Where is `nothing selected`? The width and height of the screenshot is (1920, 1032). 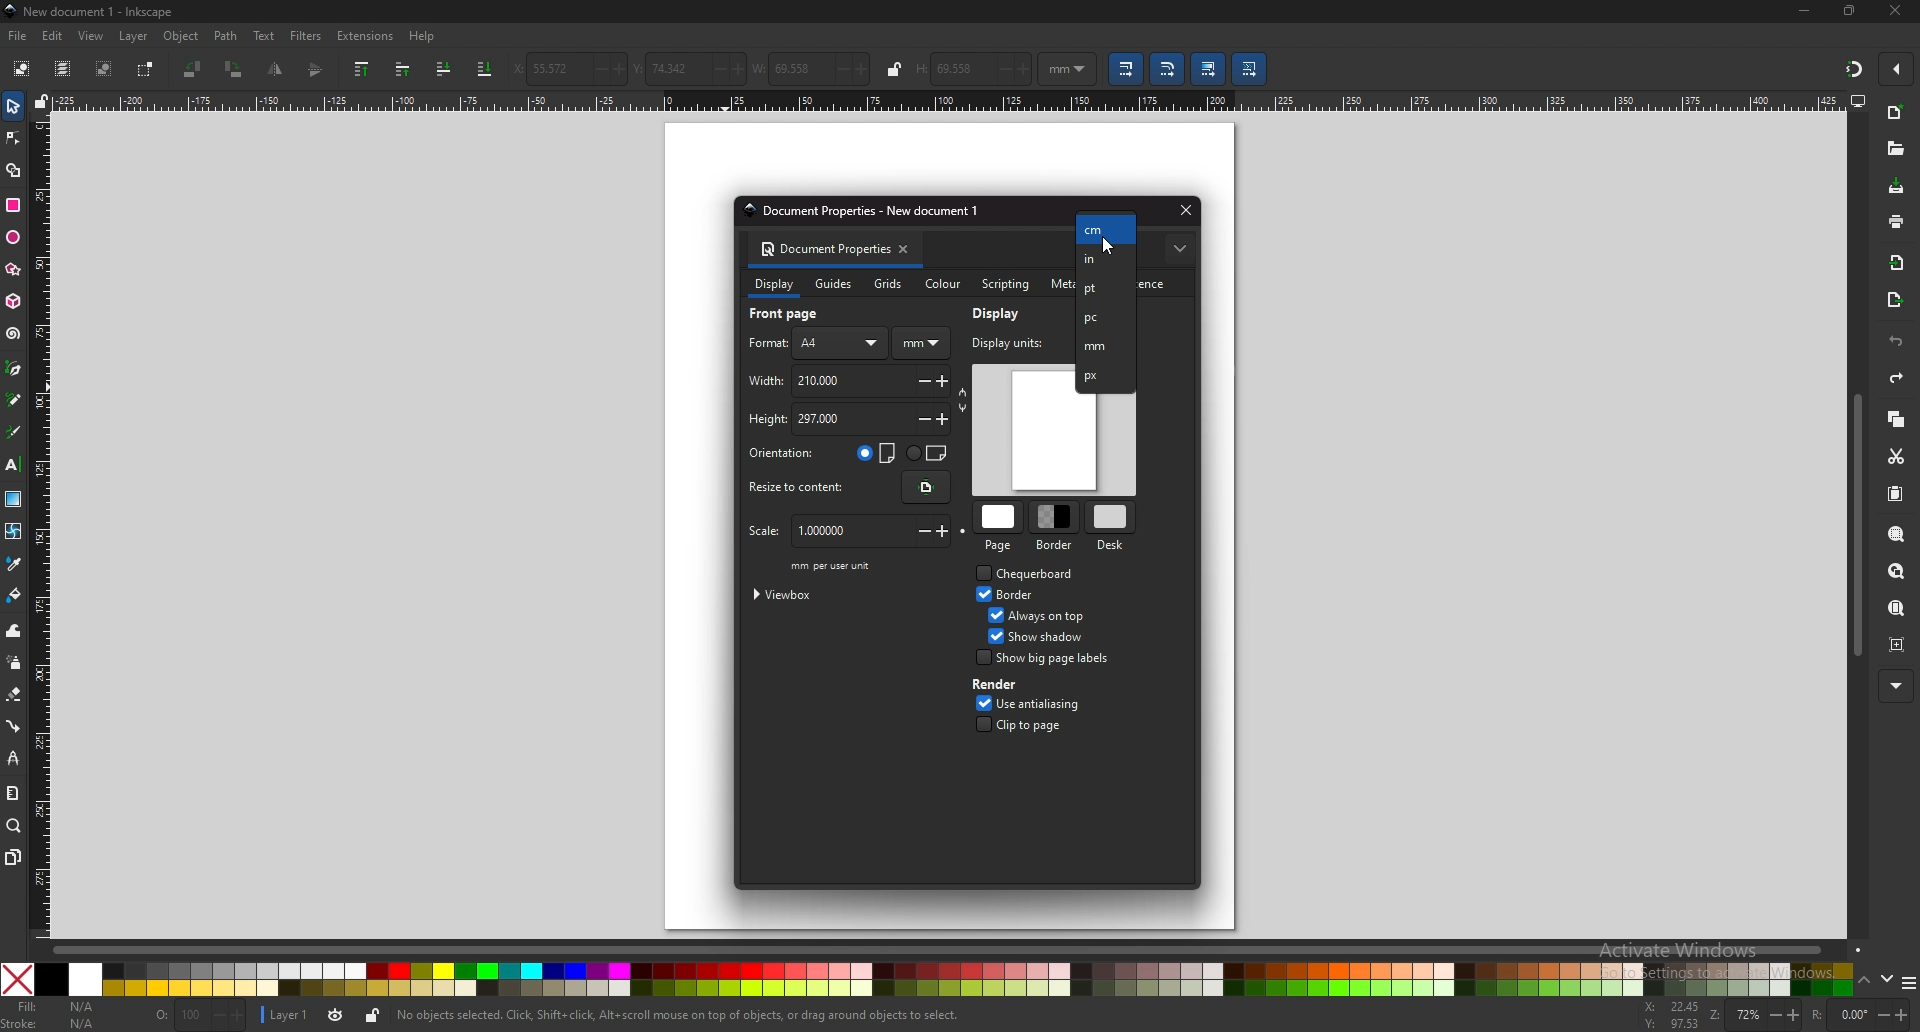
nothing selected is located at coordinates (200, 1017).